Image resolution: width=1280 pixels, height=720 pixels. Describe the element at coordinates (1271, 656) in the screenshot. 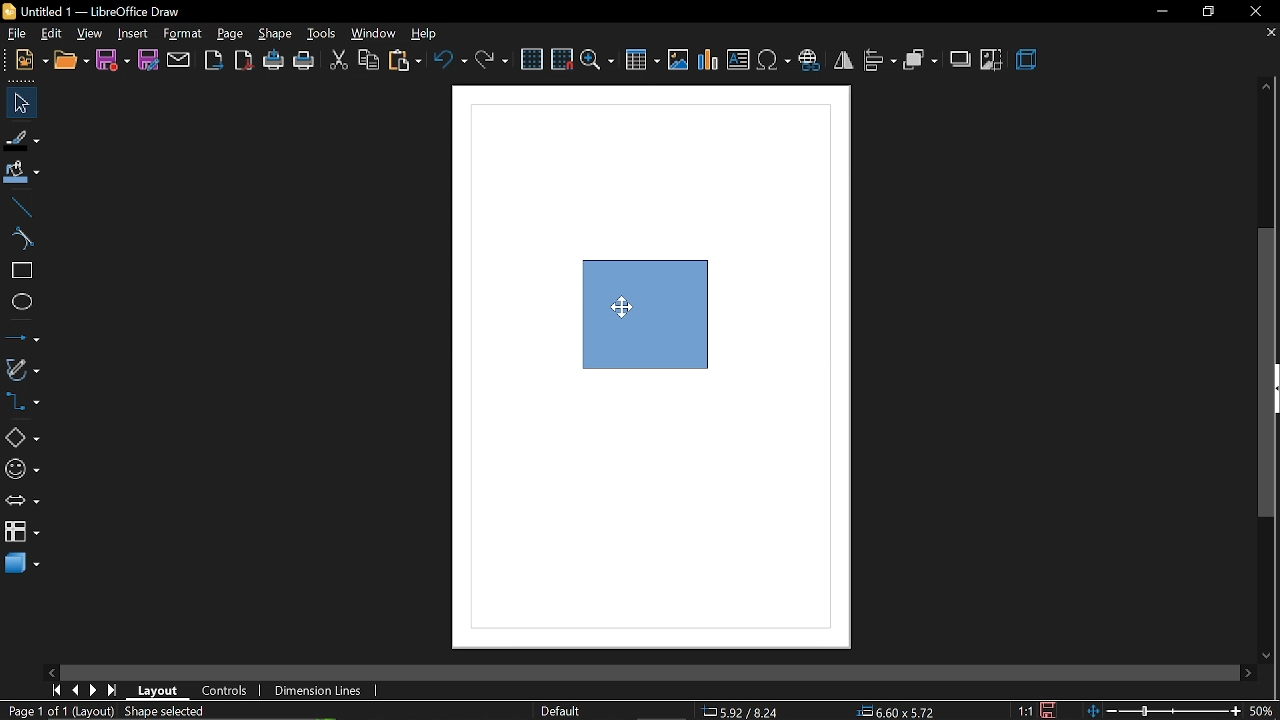

I see `Move down` at that location.